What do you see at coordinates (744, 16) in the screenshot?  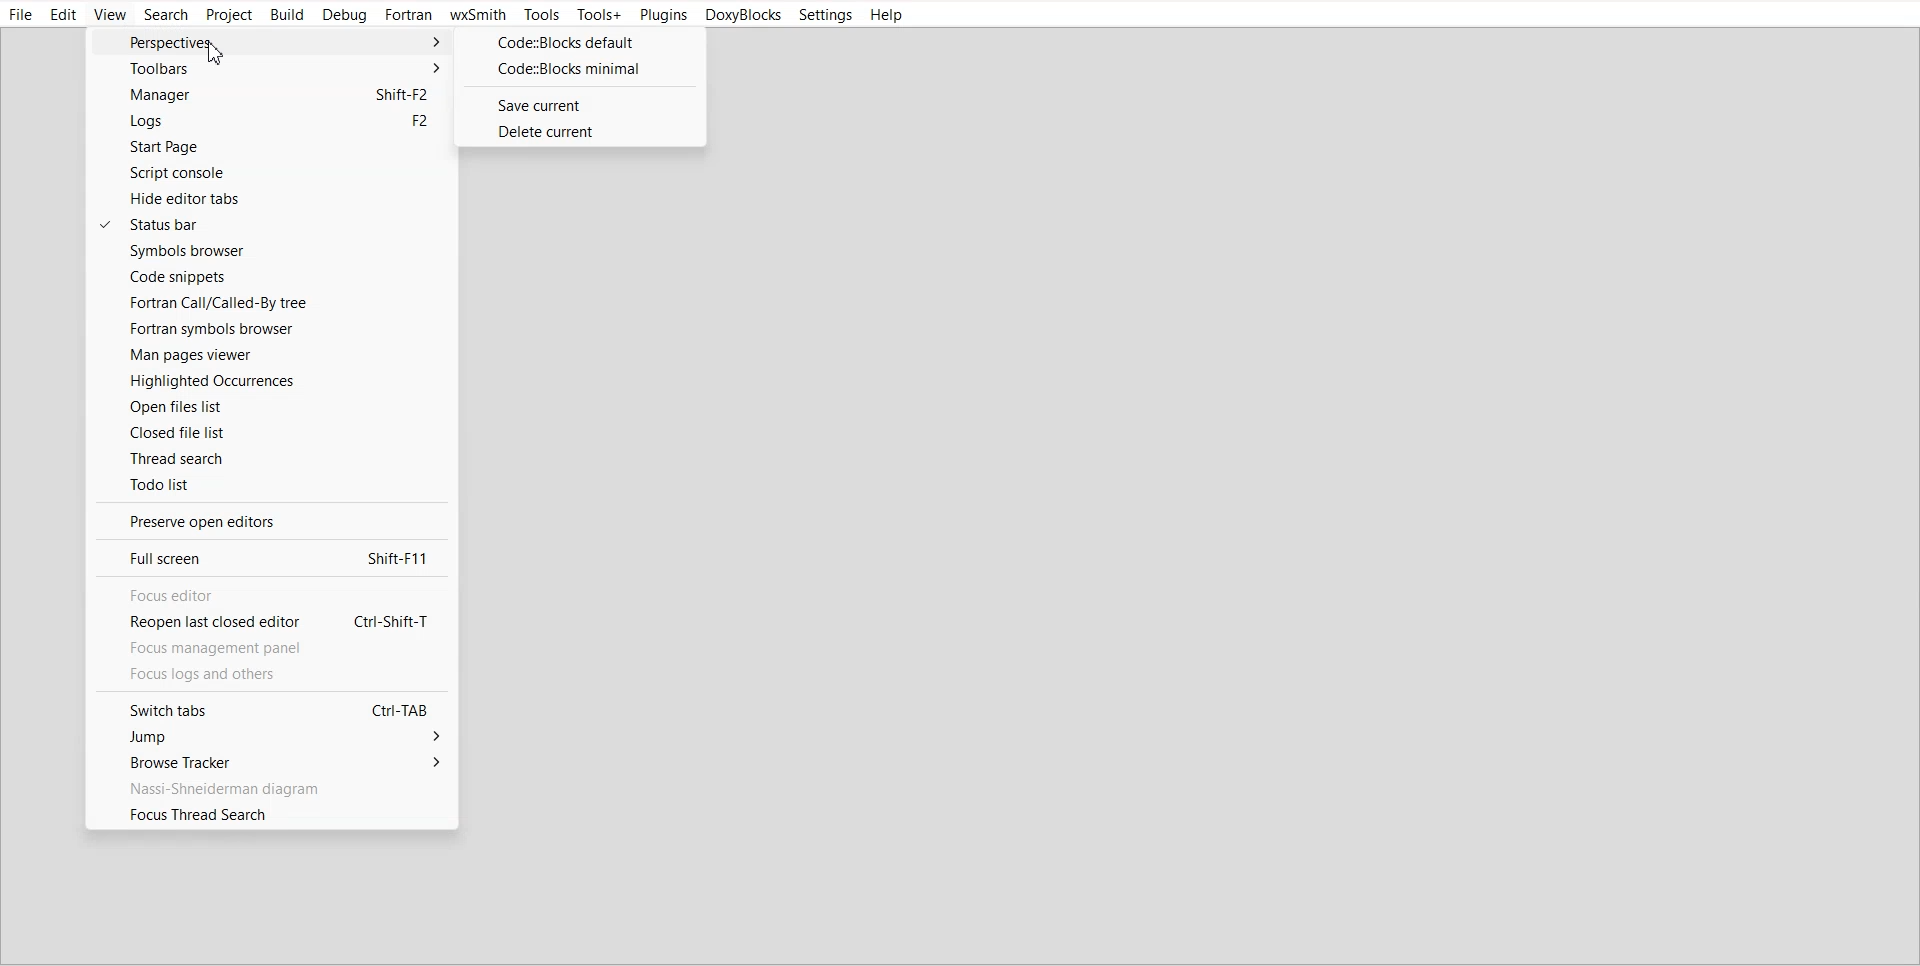 I see `DoxyBlocks` at bounding box center [744, 16].